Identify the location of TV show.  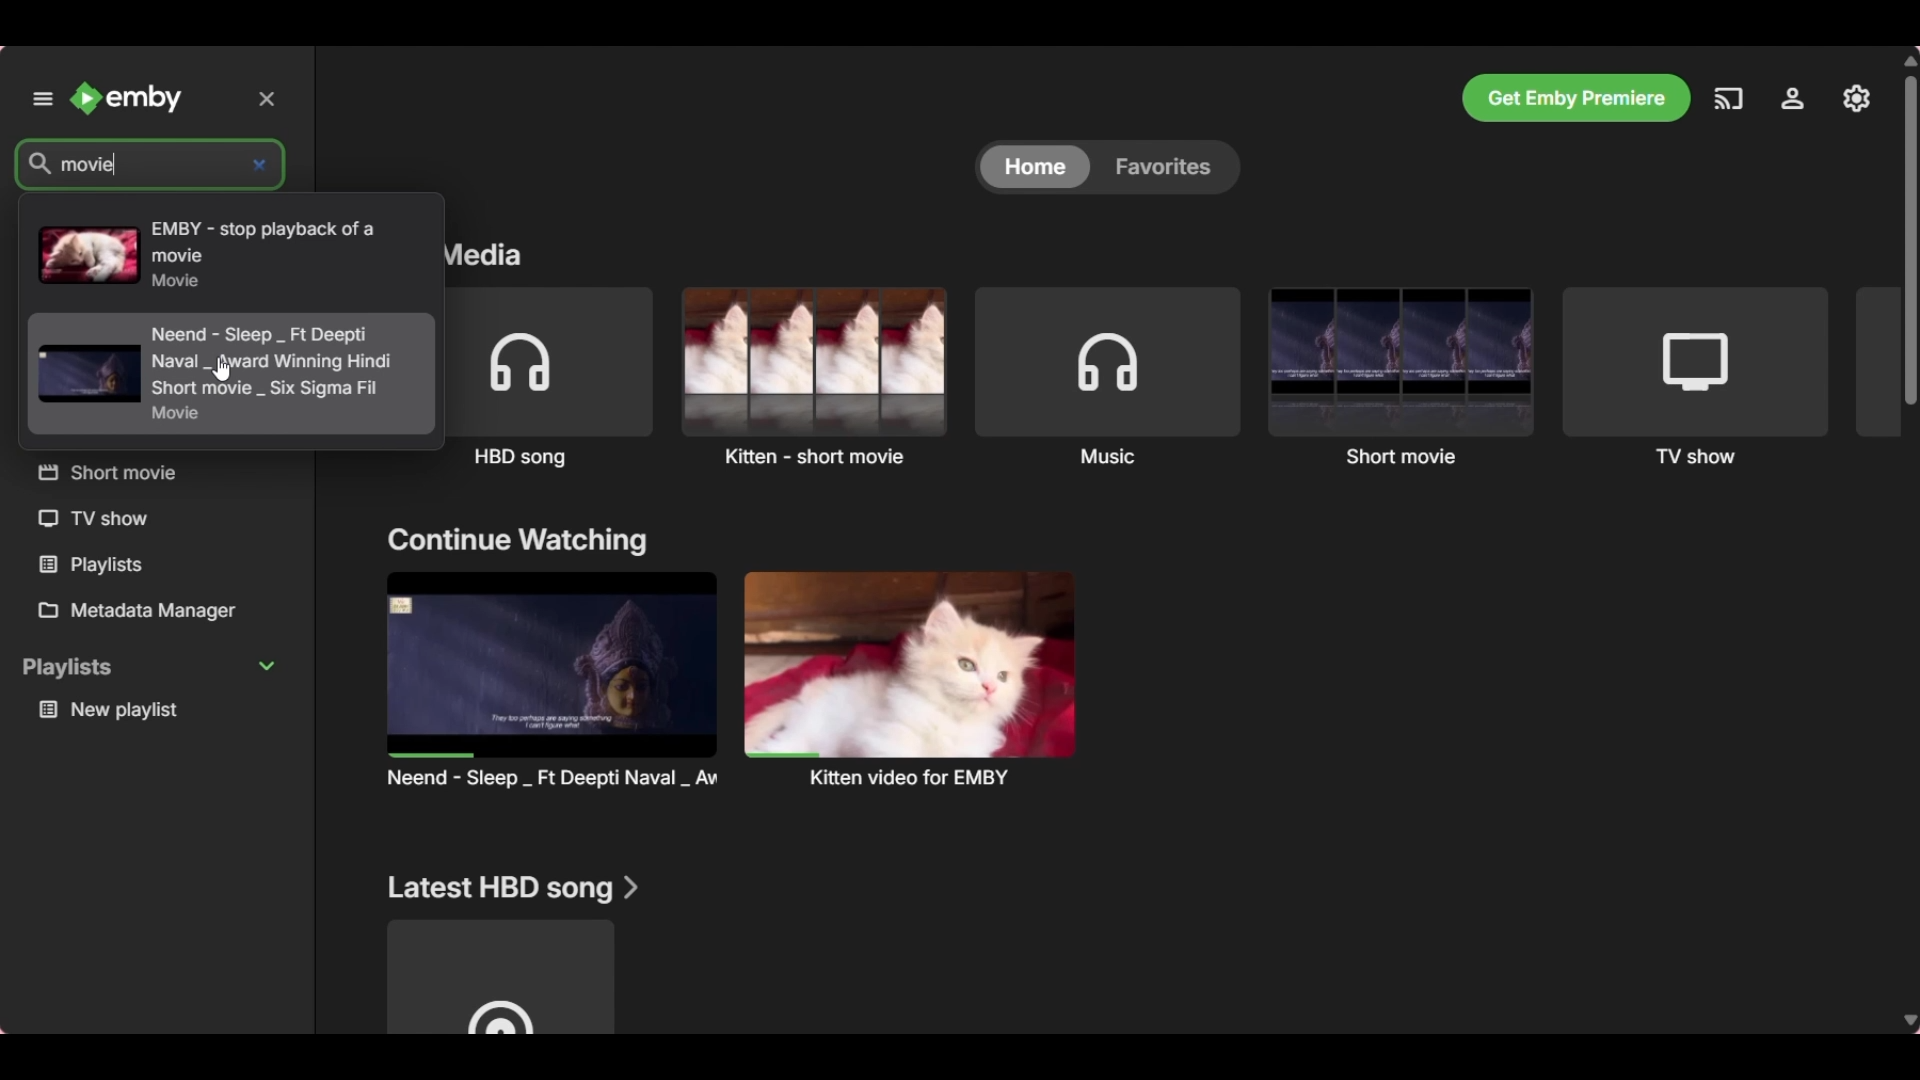
(1697, 375).